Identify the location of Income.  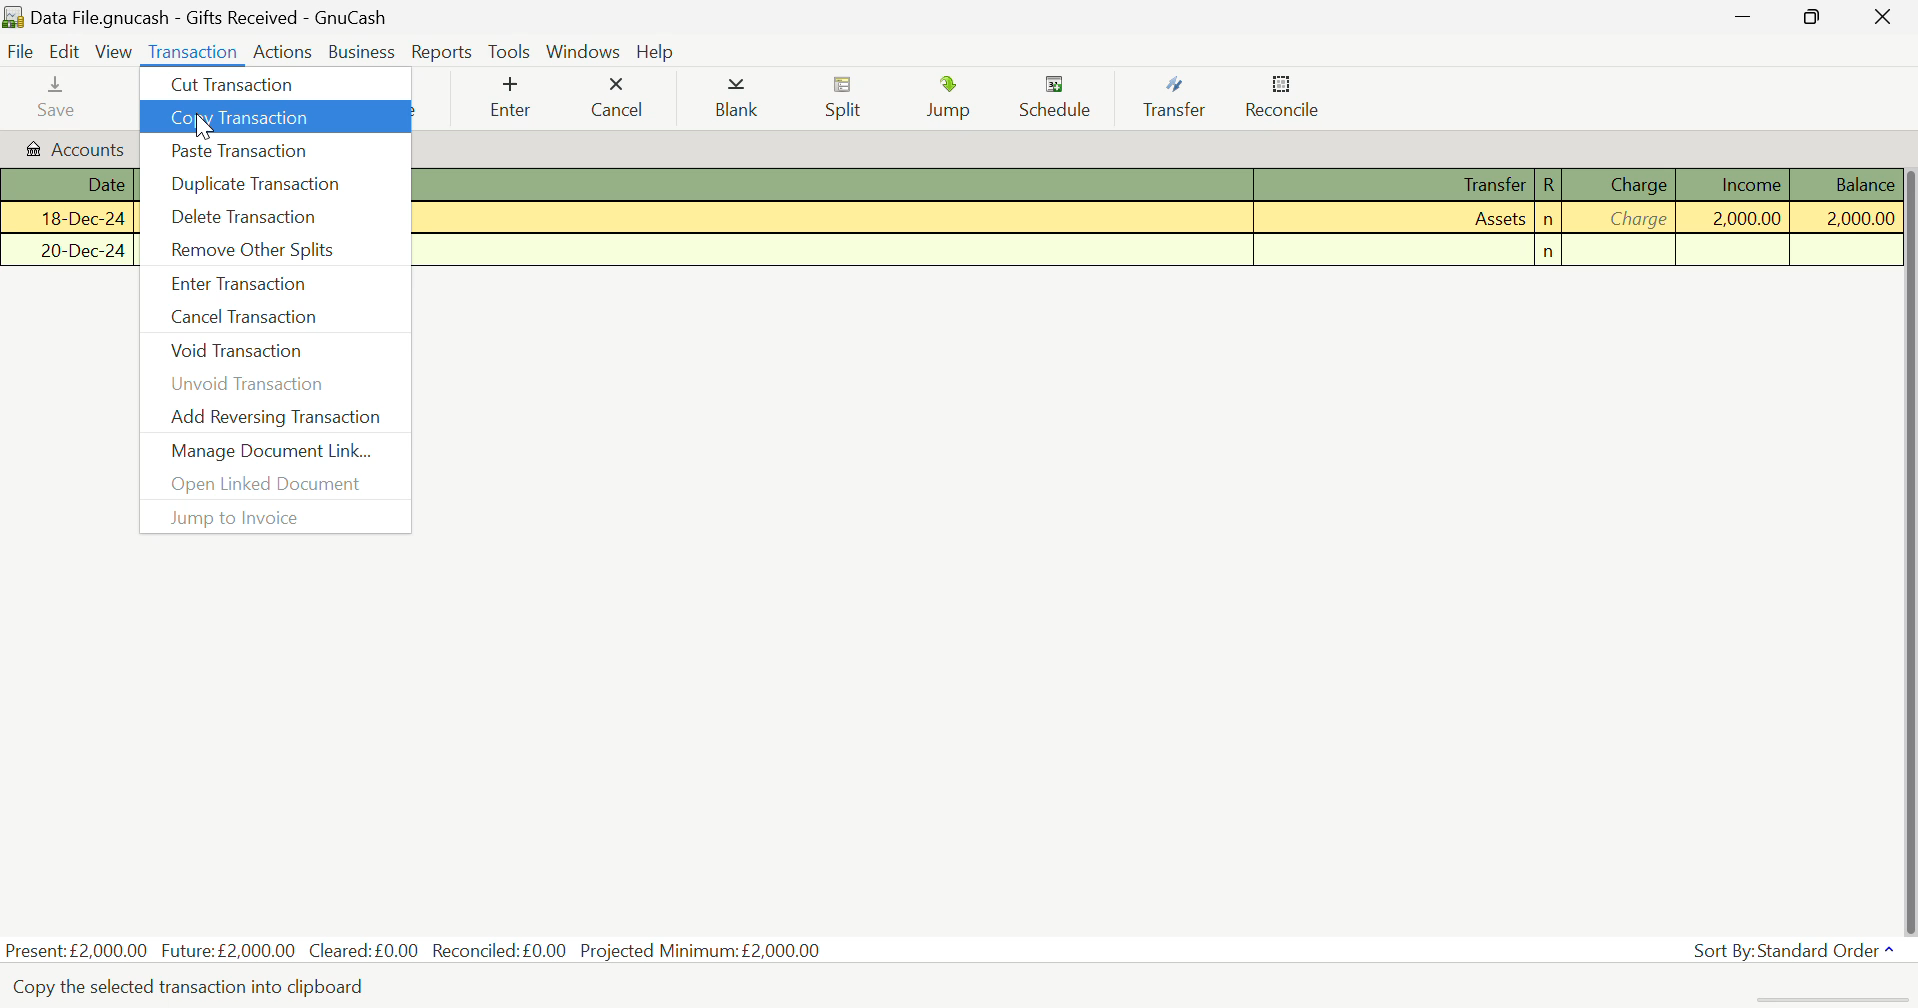
(1736, 251).